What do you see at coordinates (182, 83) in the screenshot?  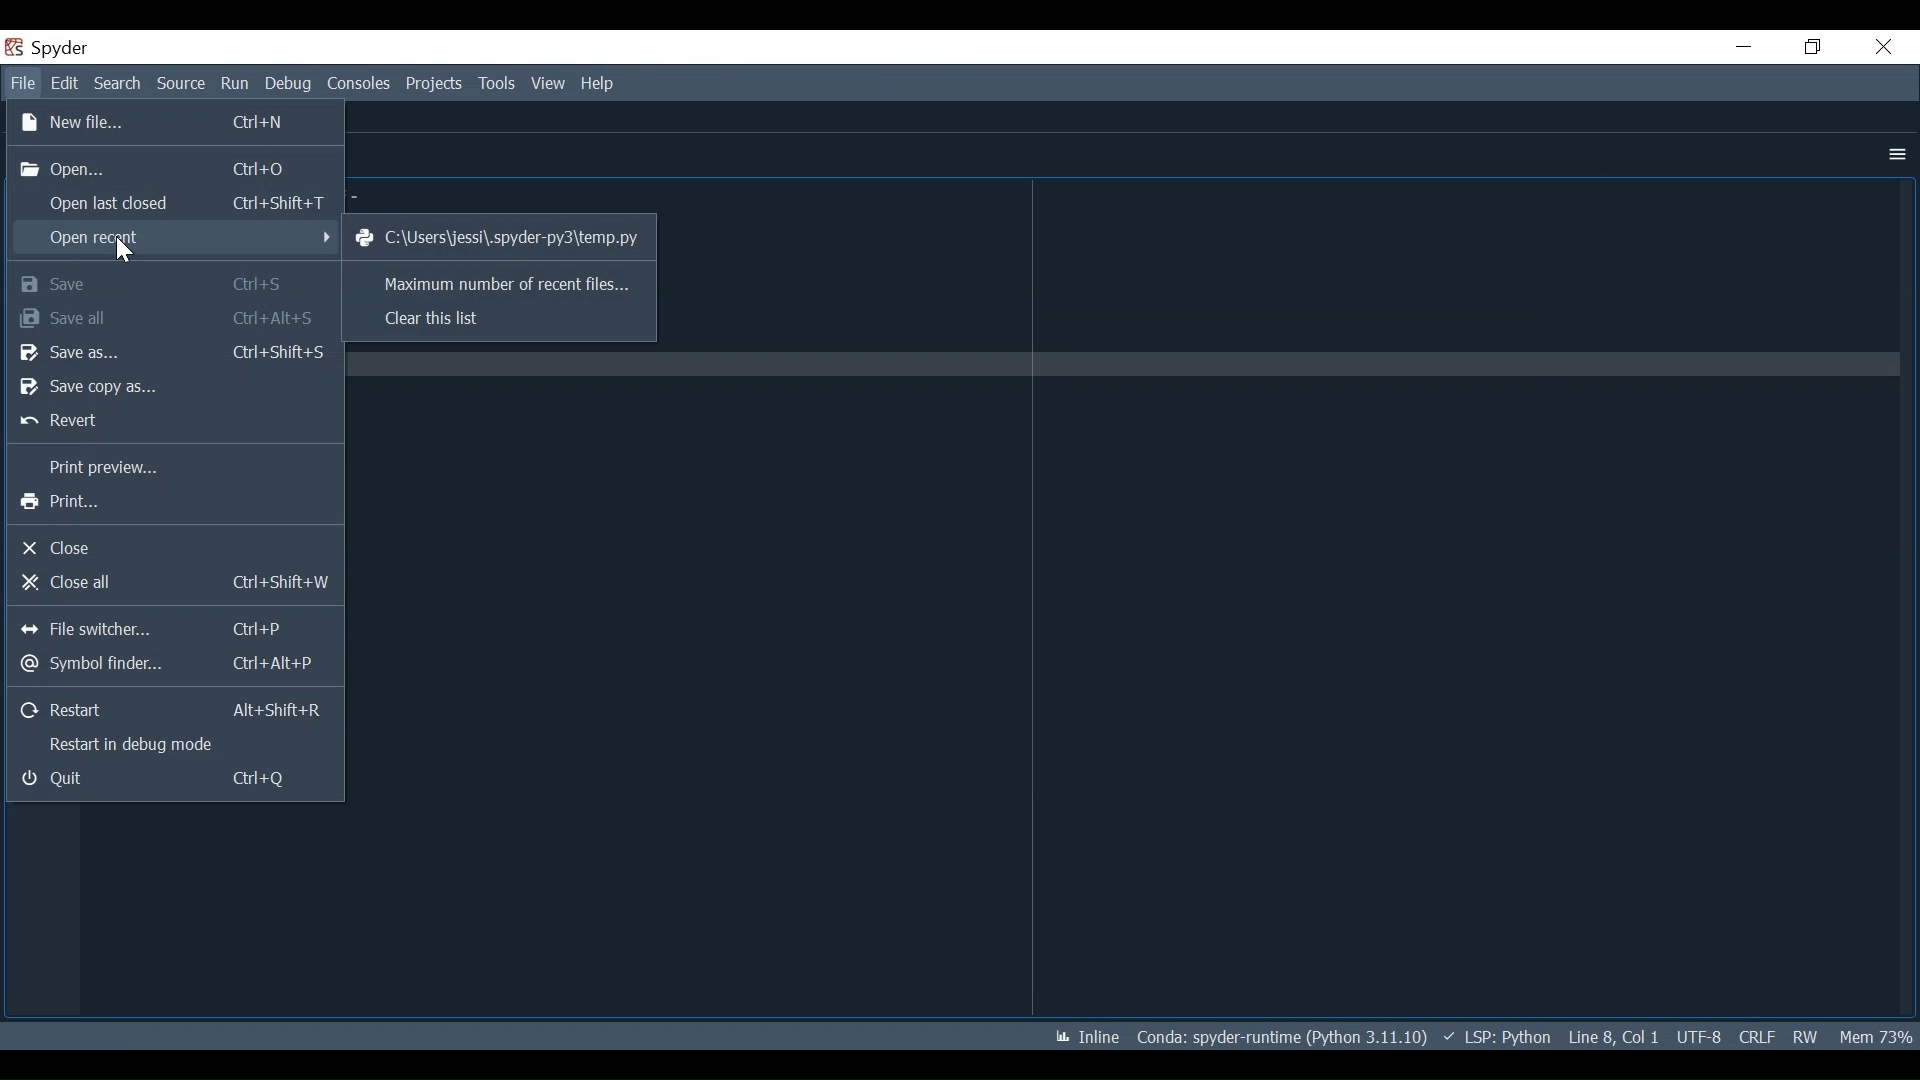 I see `Source` at bounding box center [182, 83].